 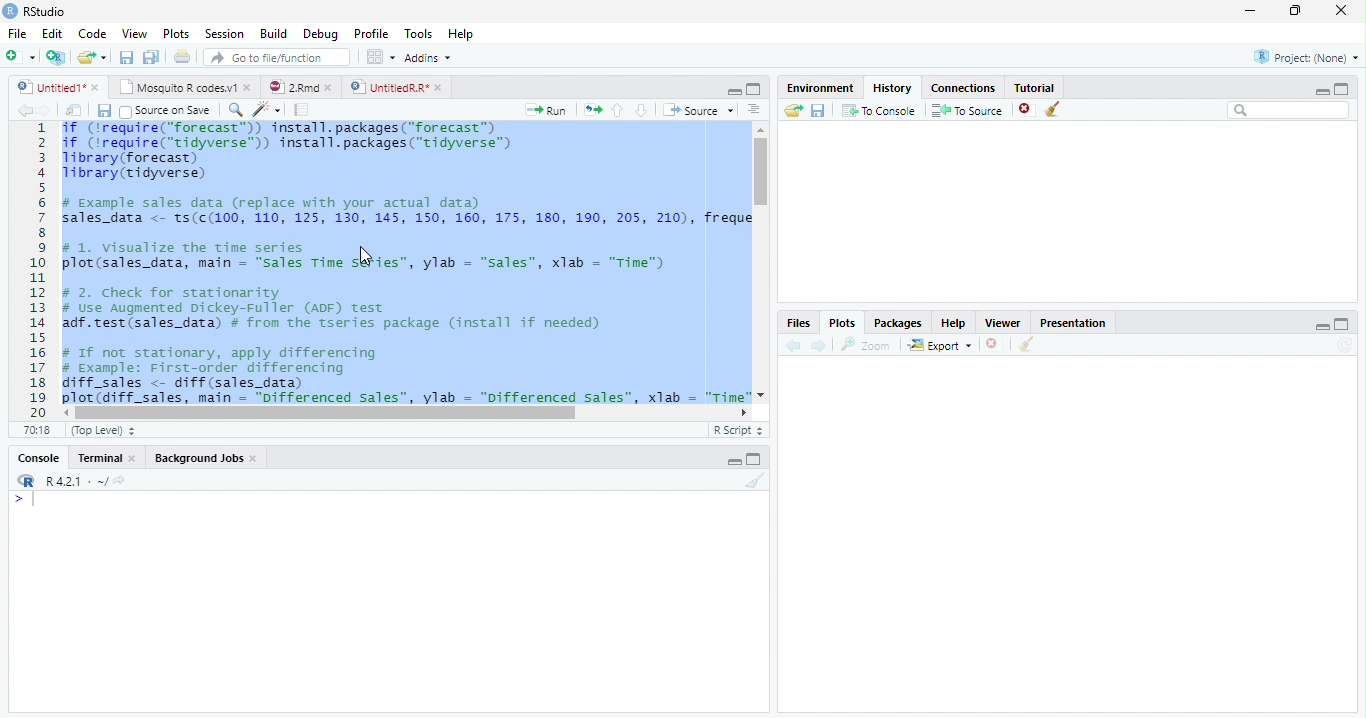 What do you see at coordinates (263, 109) in the screenshot?
I see `Code Tools` at bounding box center [263, 109].